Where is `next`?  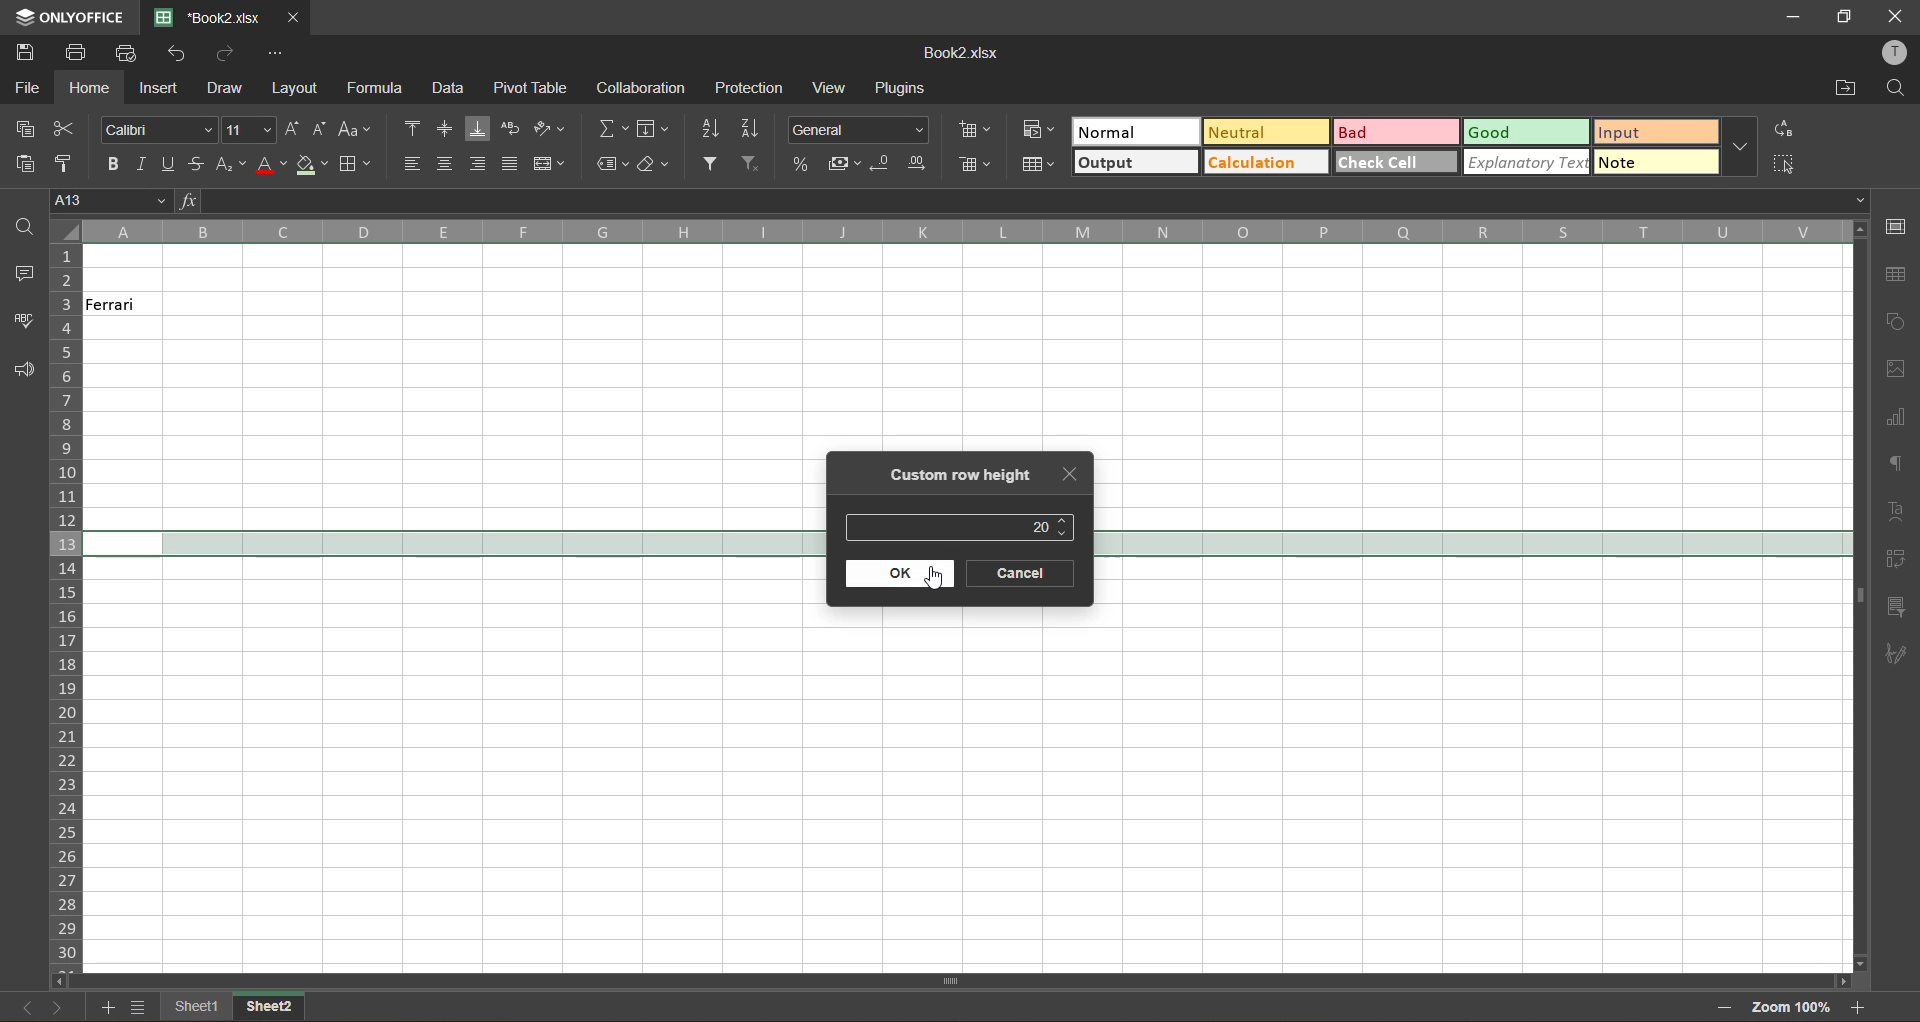
next is located at coordinates (57, 1007).